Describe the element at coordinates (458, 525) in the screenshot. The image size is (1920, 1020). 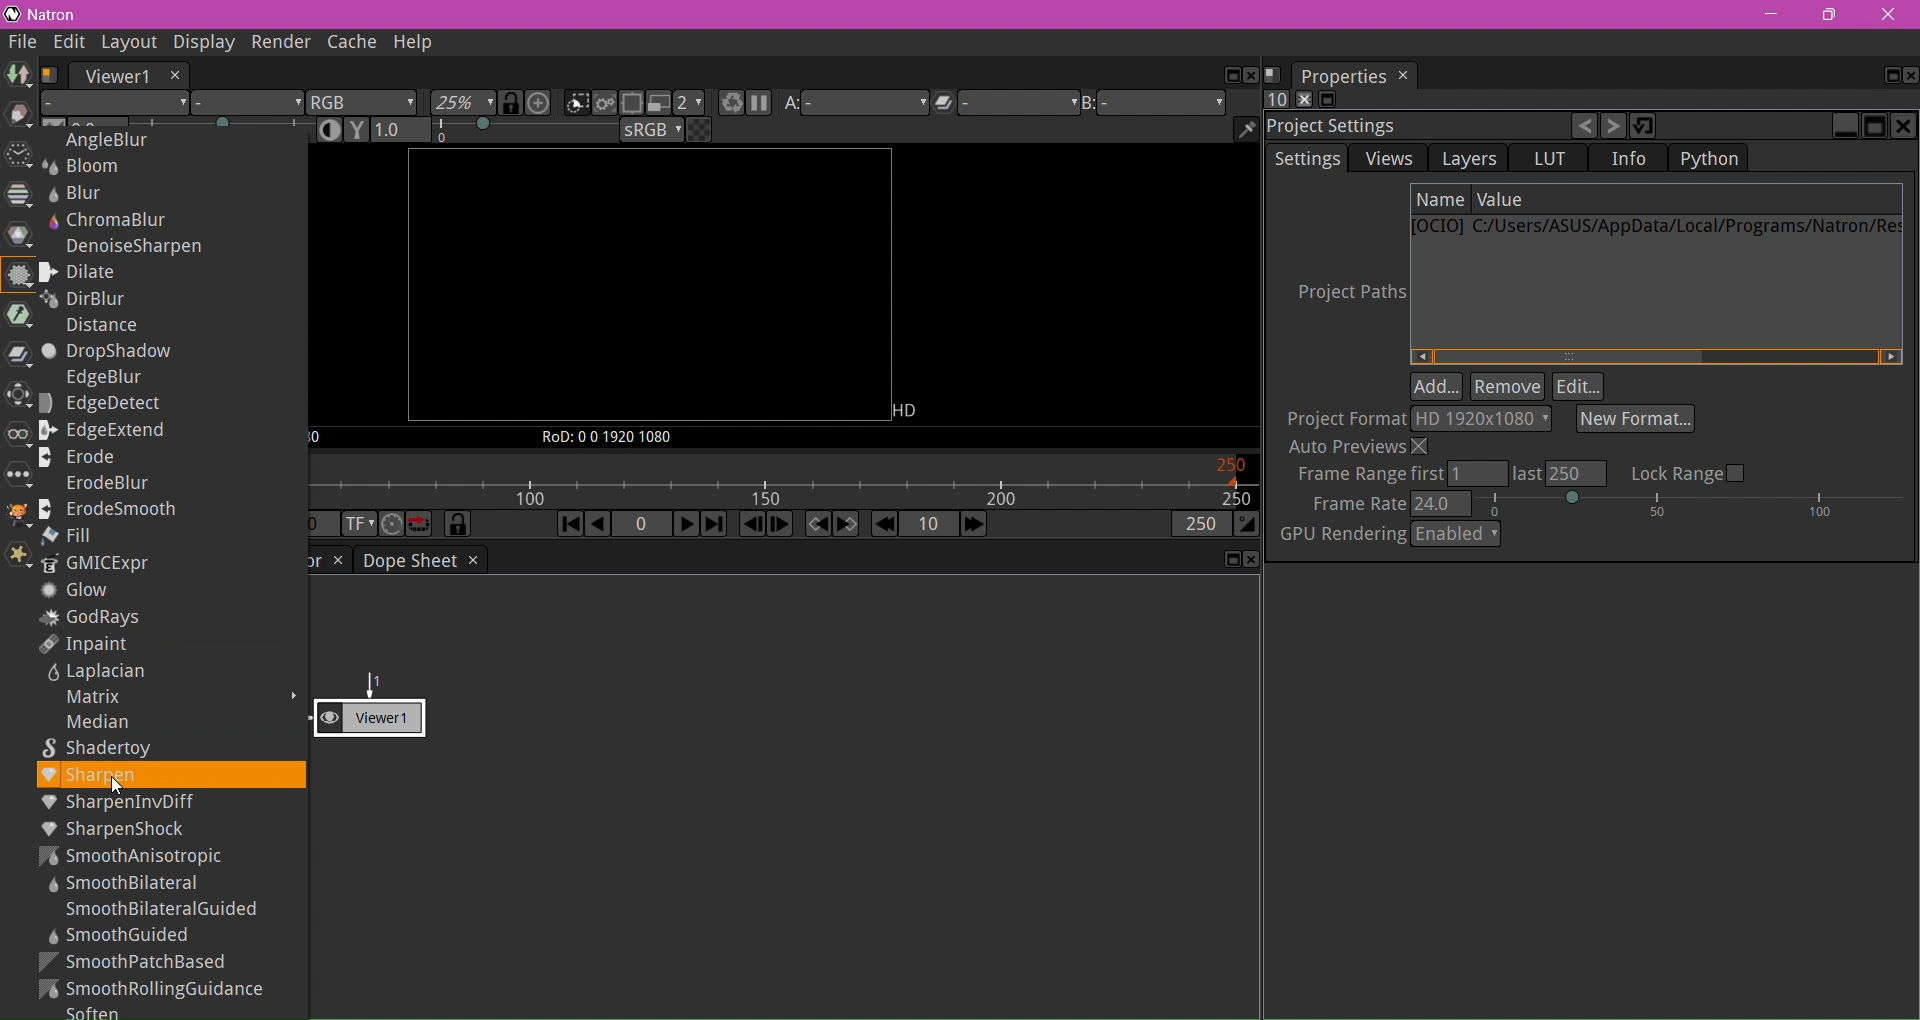
I see `When activated, the timeline frame-range is synchronized with the Dope Sheet and the Curve Editor` at that location.